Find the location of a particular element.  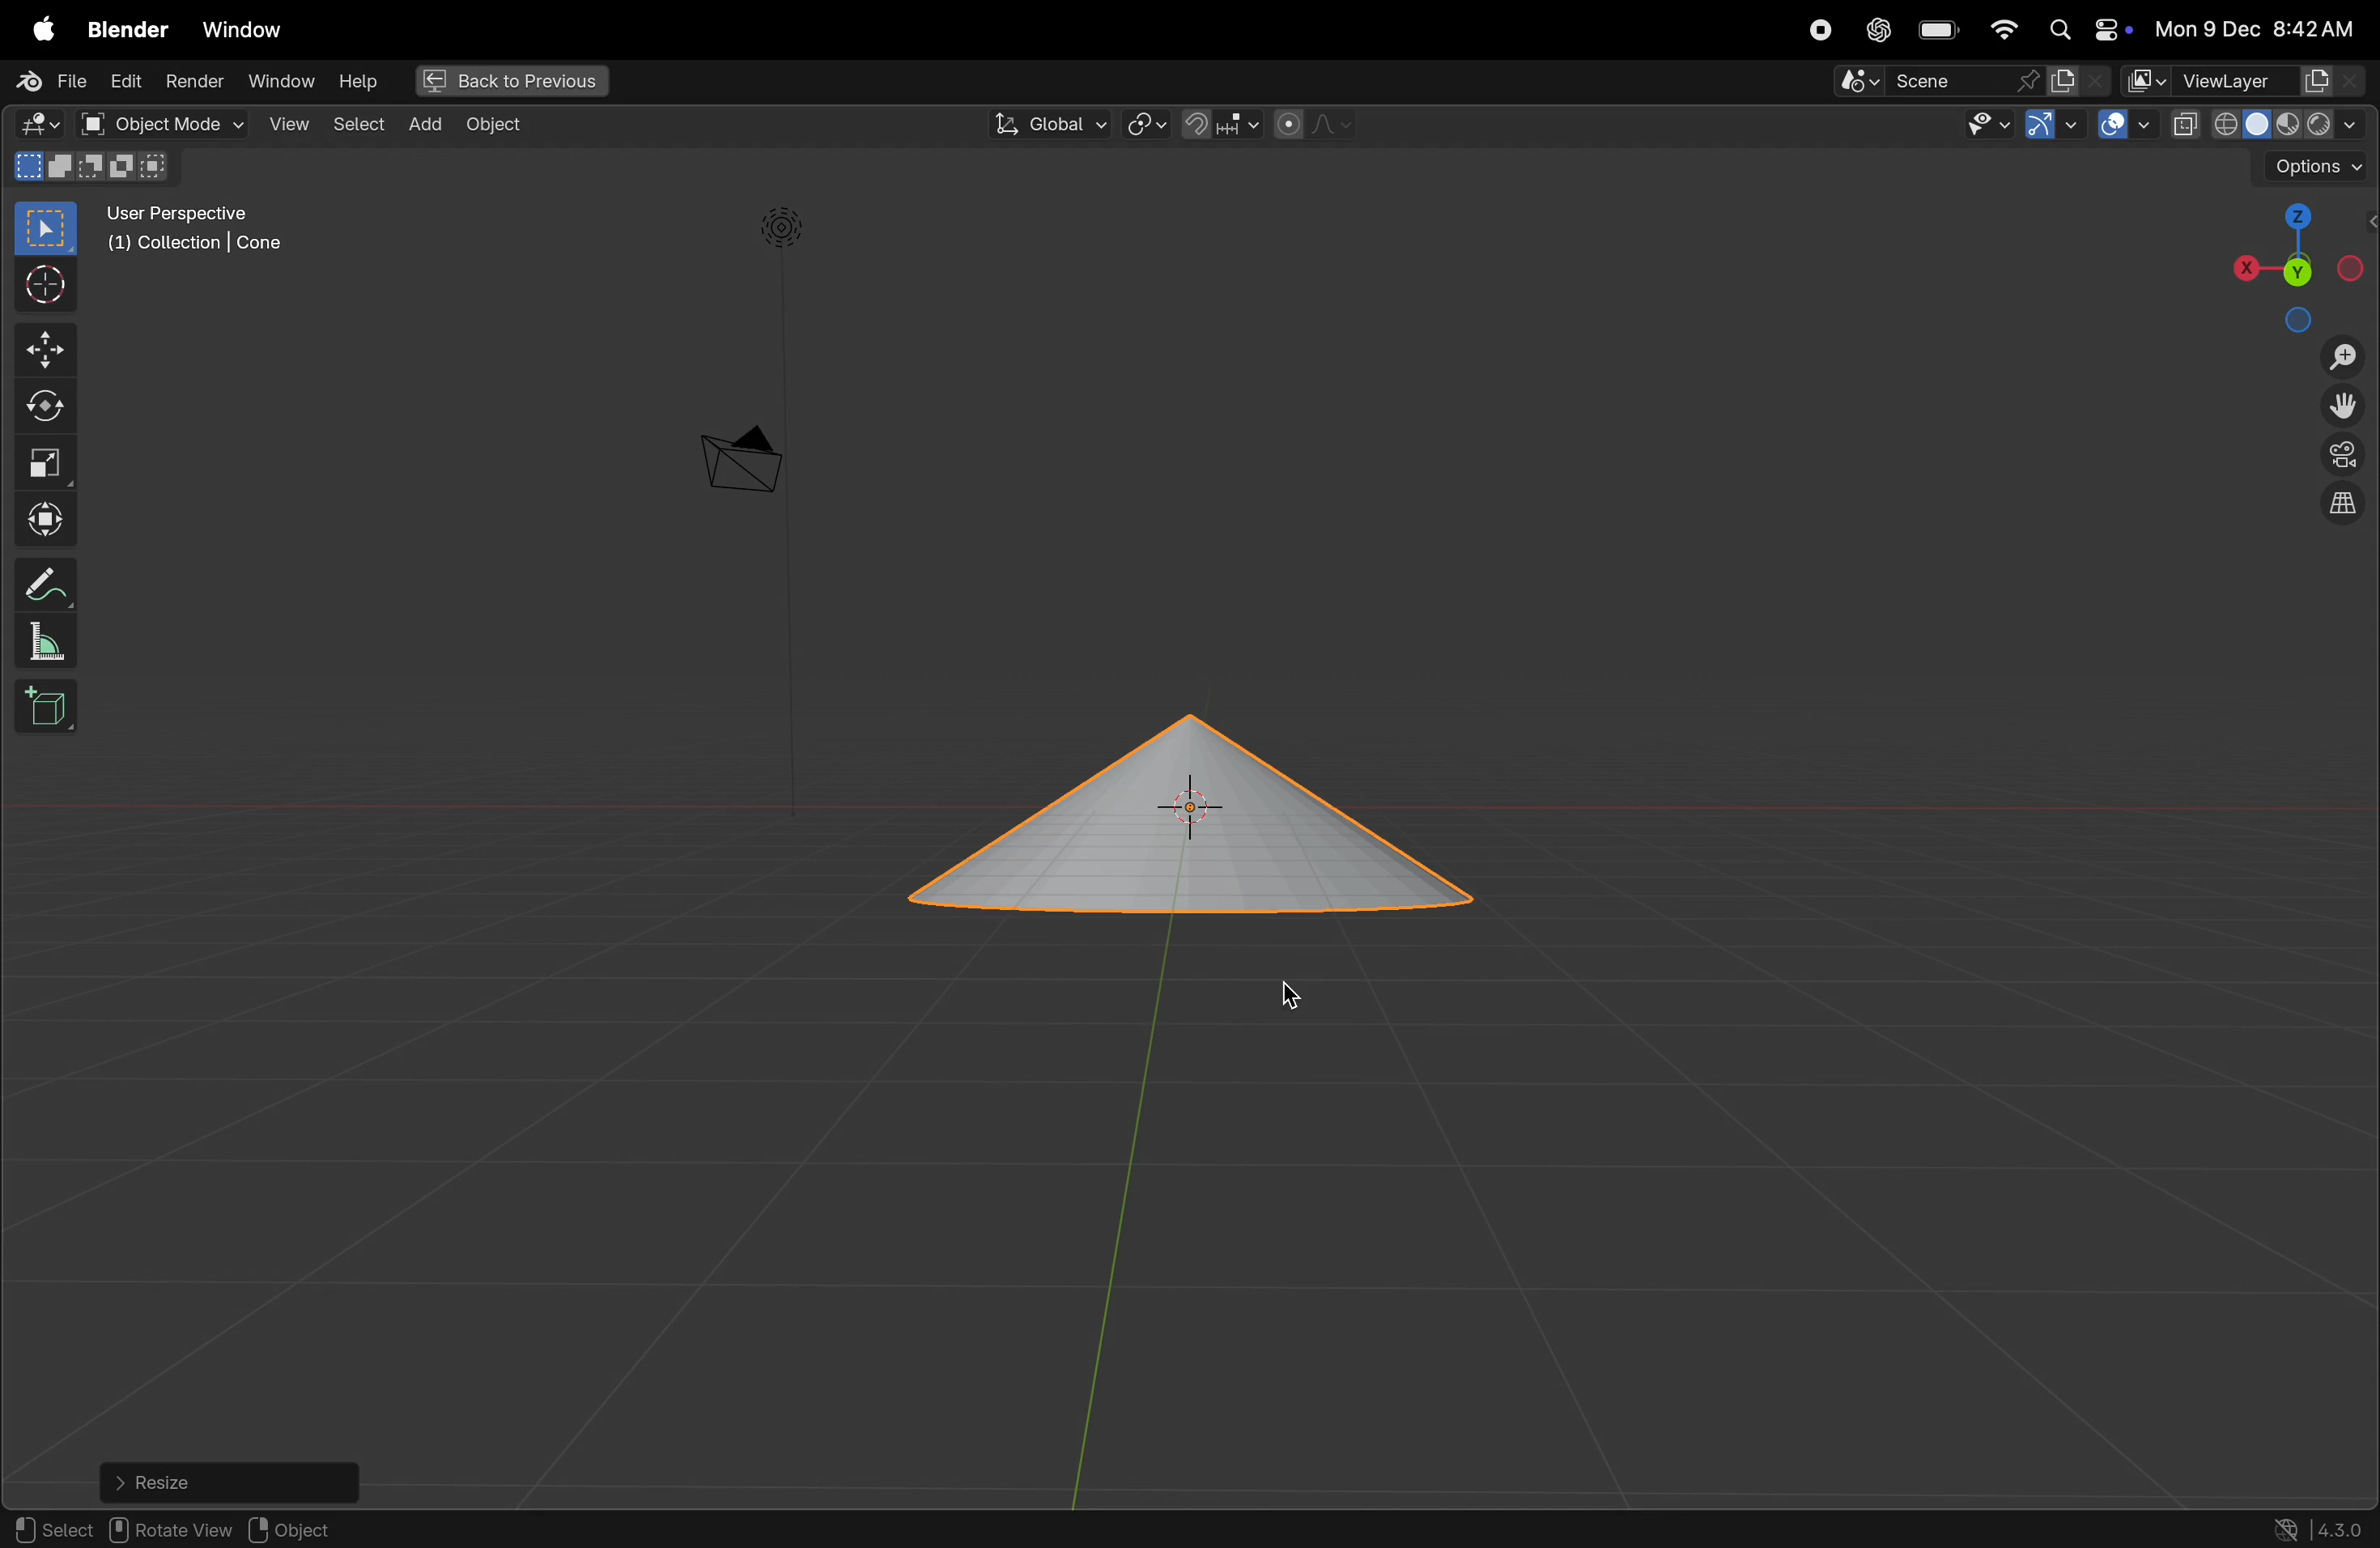

Pin scene is located at coordinates (1934, 81).